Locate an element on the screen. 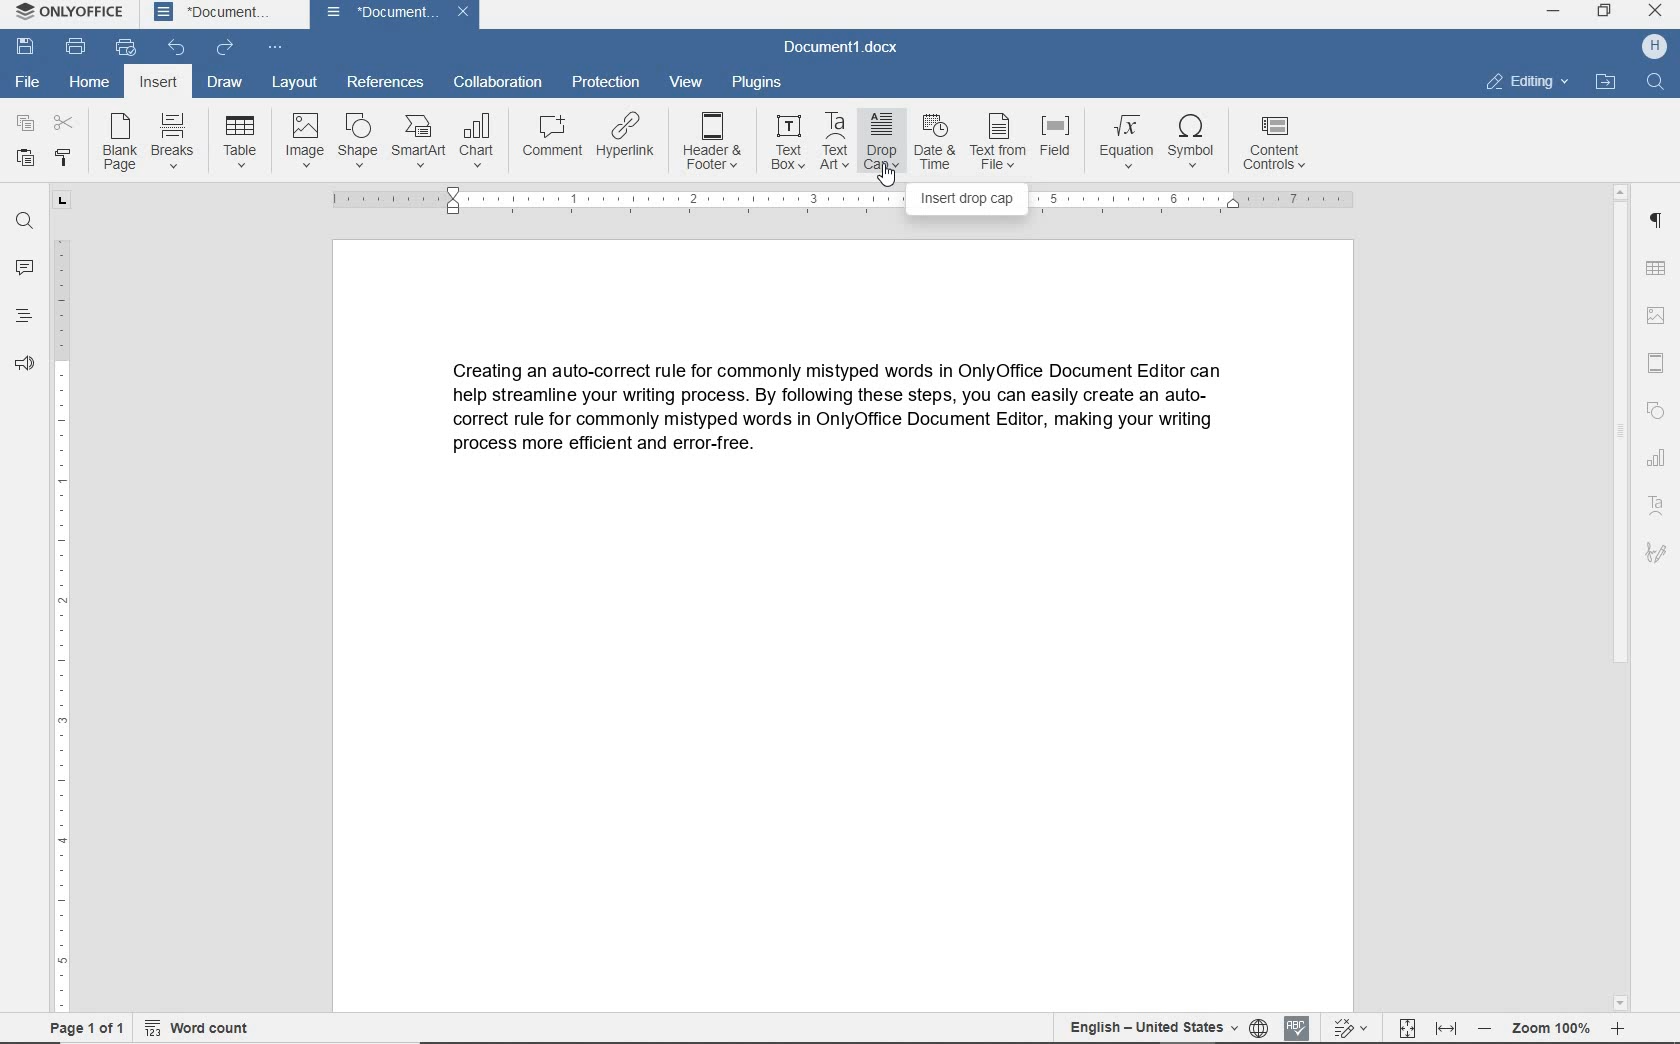 The height and width of the screenshot is (1044, 1680). open file location is located at coordinates (1606, 81).